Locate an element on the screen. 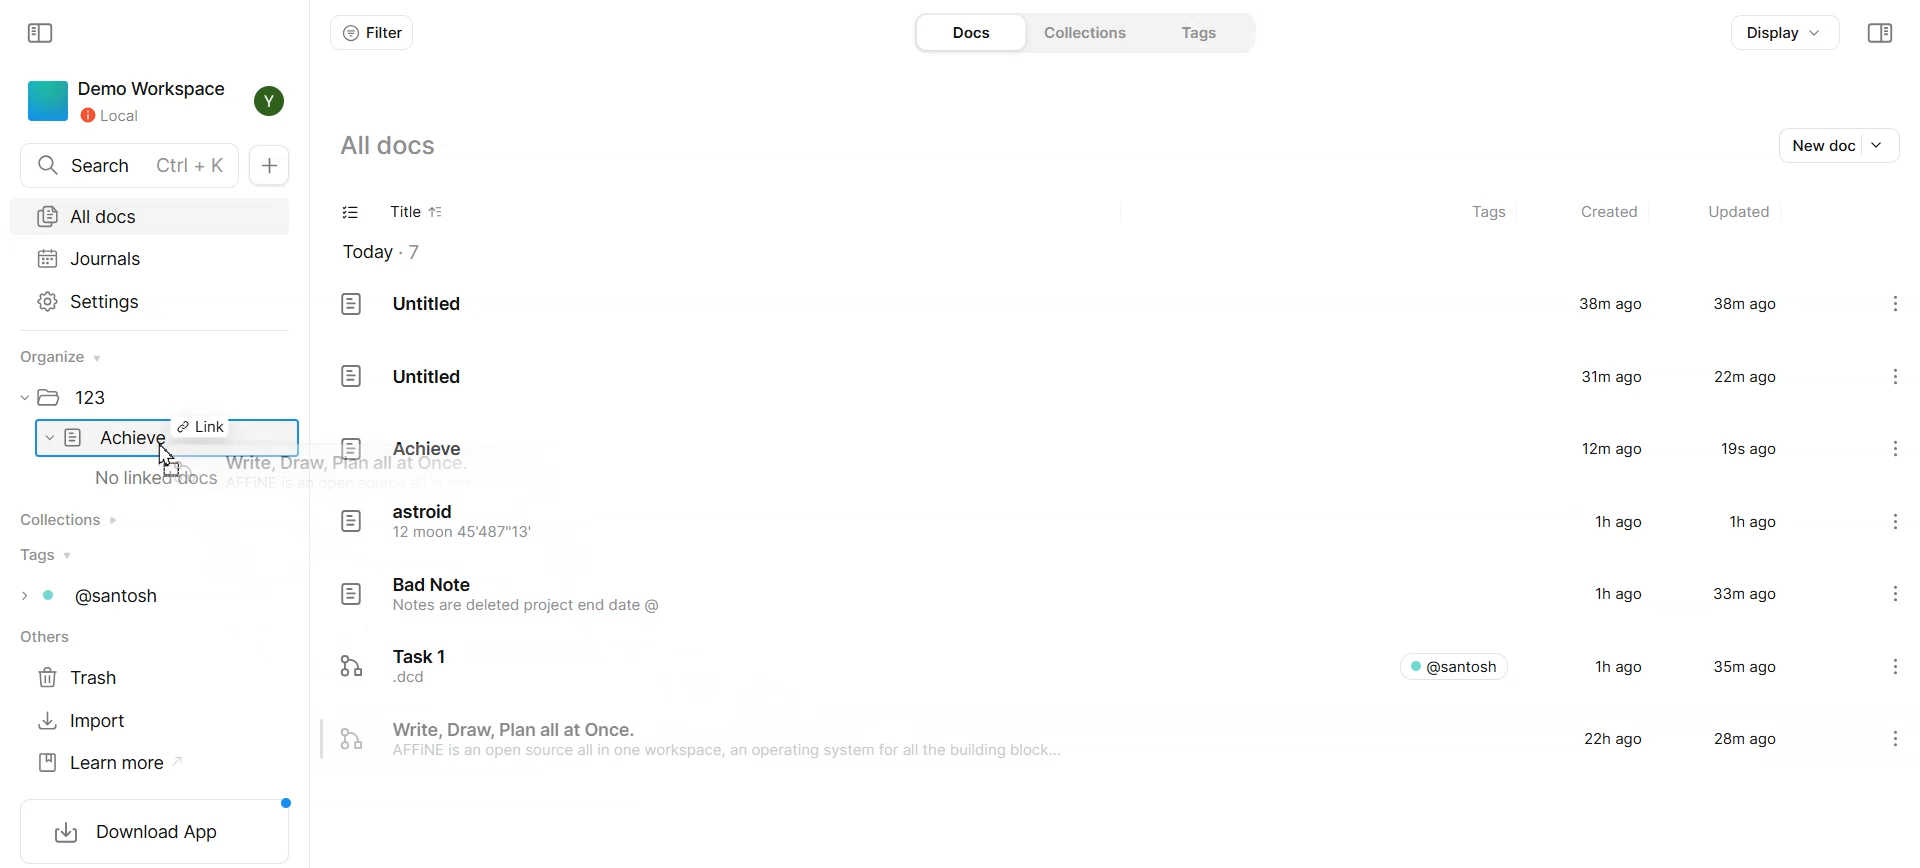  Profile is located at coordinates (264, 101).